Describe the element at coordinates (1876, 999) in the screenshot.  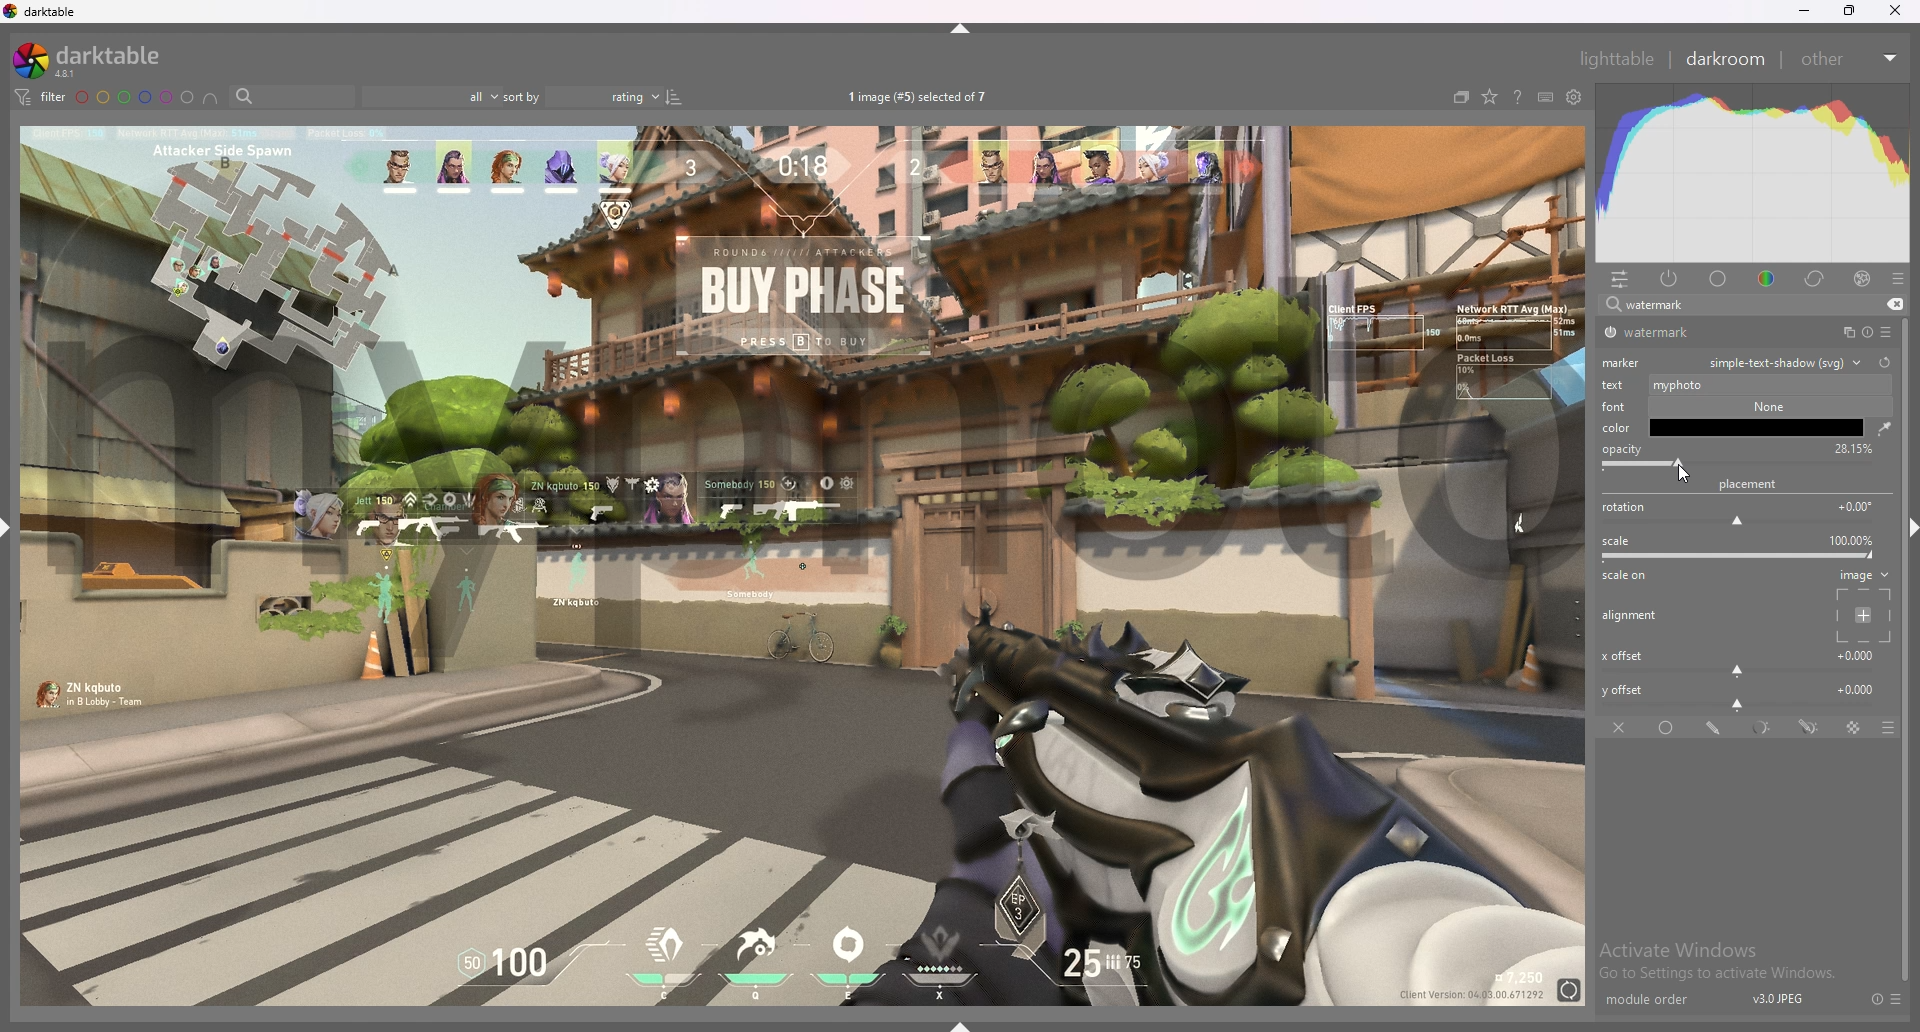
I see `reset` at that location.